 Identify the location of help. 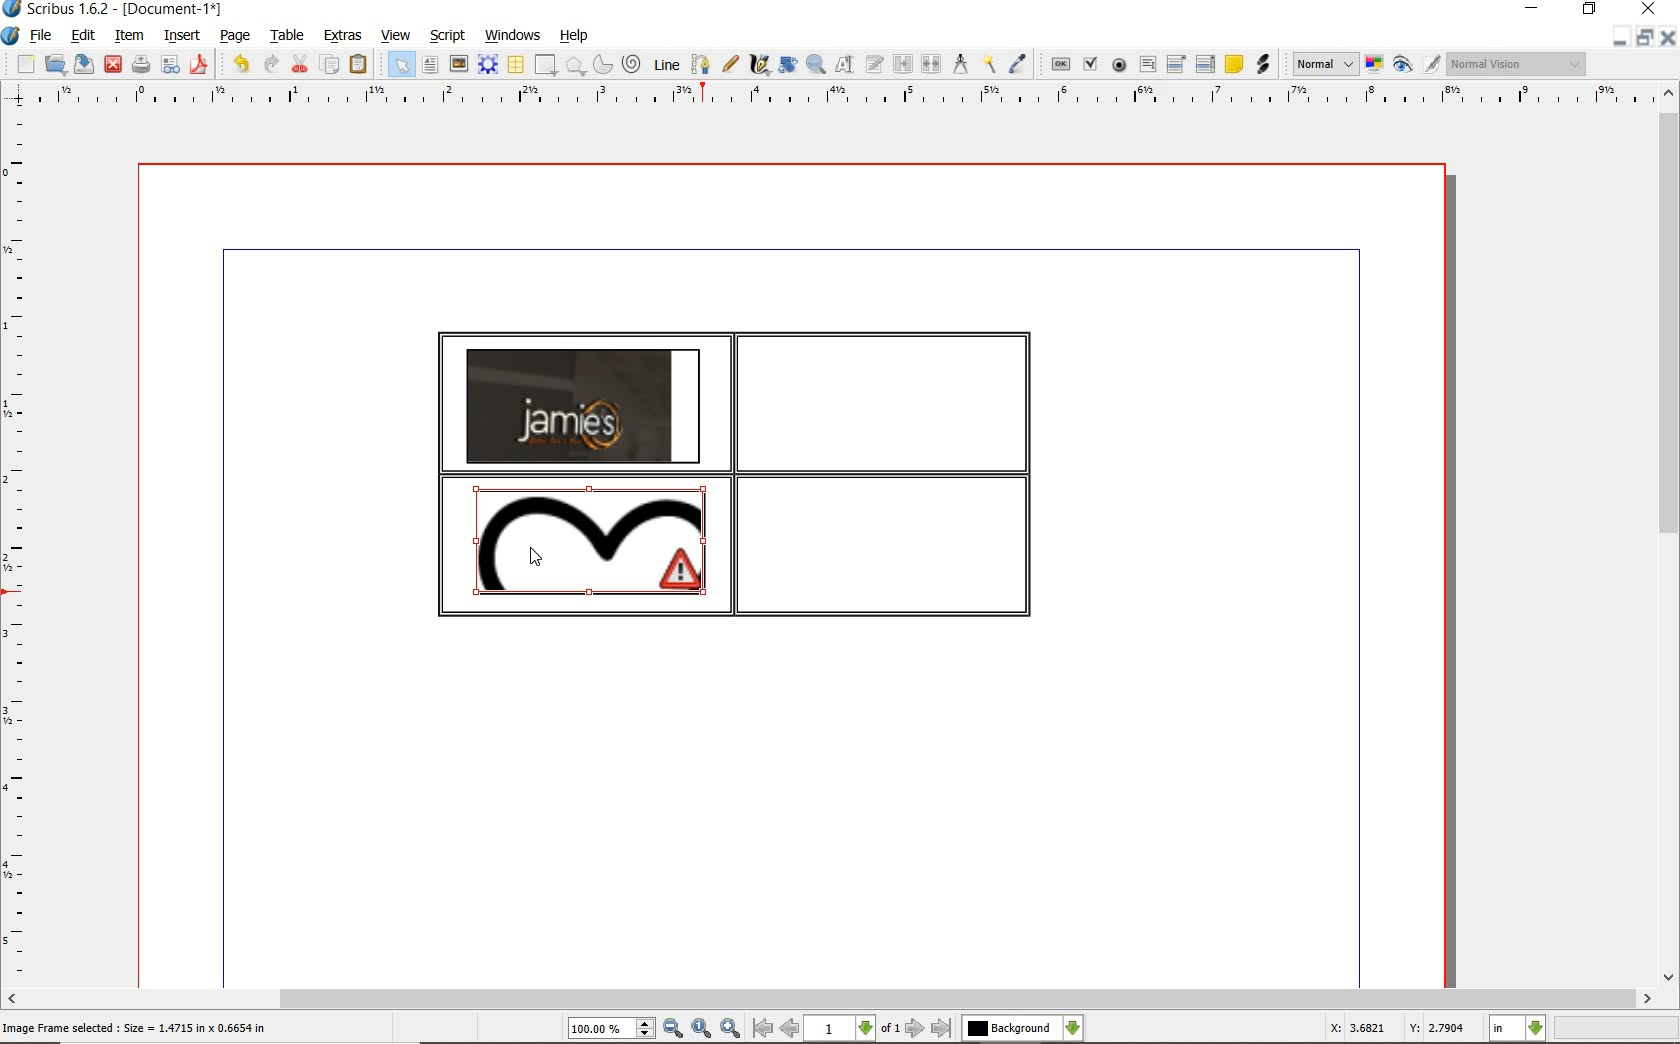
(574, 36).